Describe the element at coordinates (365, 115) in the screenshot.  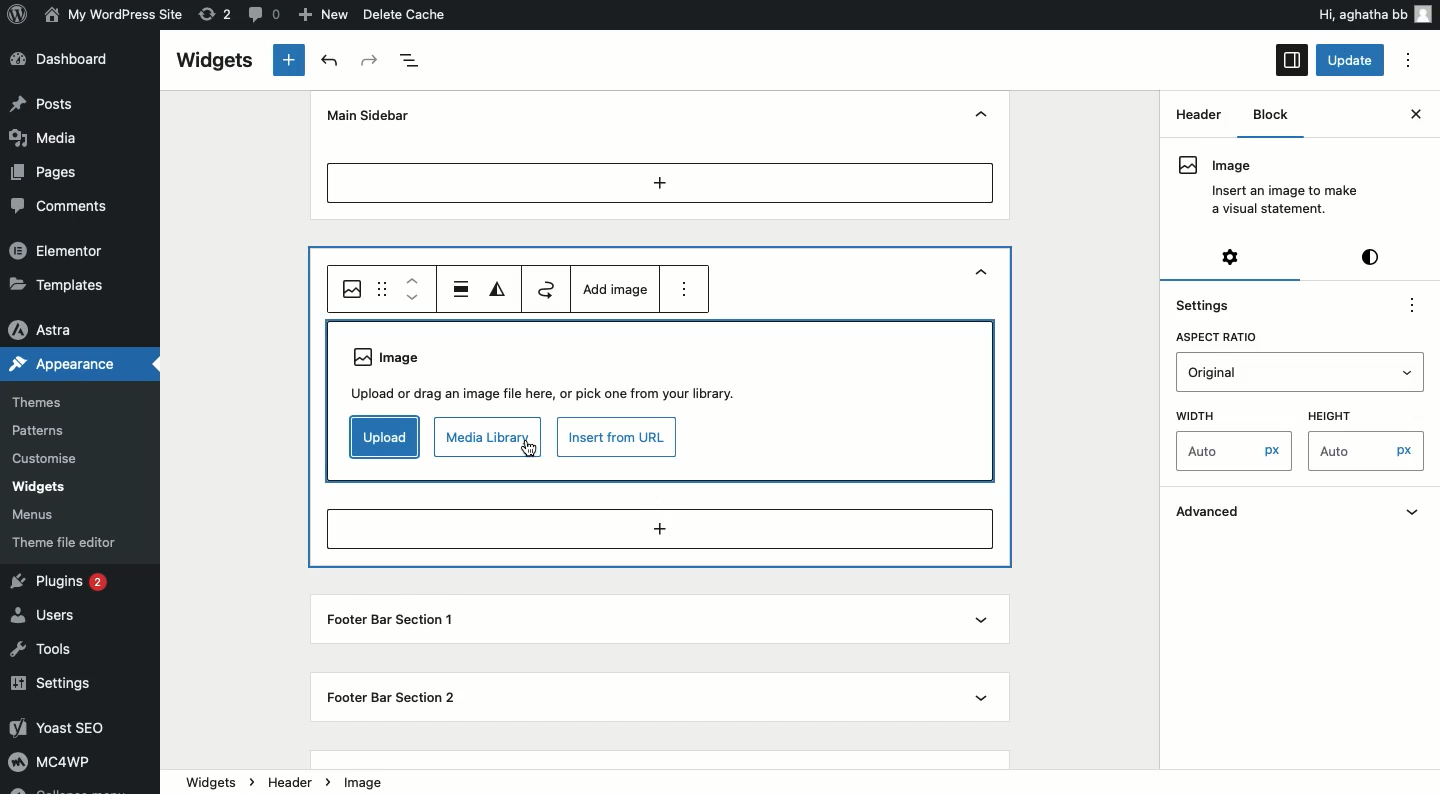
I see `Mine sidebar` at that location.